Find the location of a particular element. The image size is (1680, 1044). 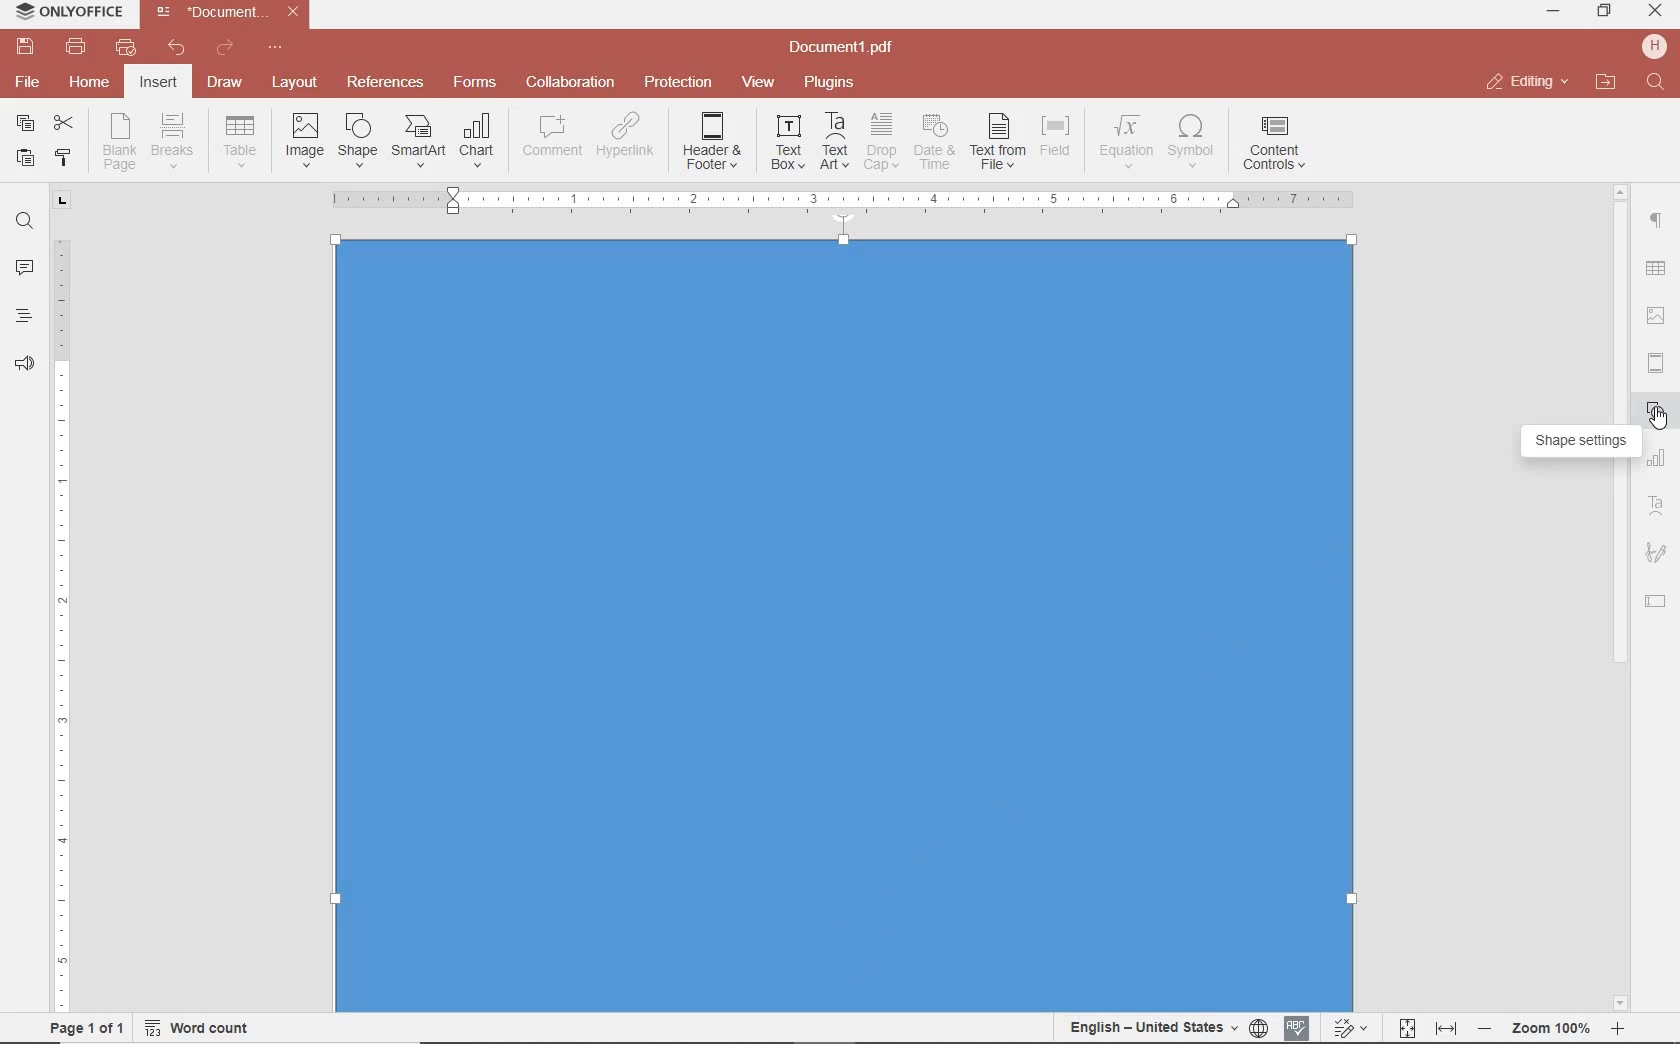

redo is located at coordinates (223, 51).